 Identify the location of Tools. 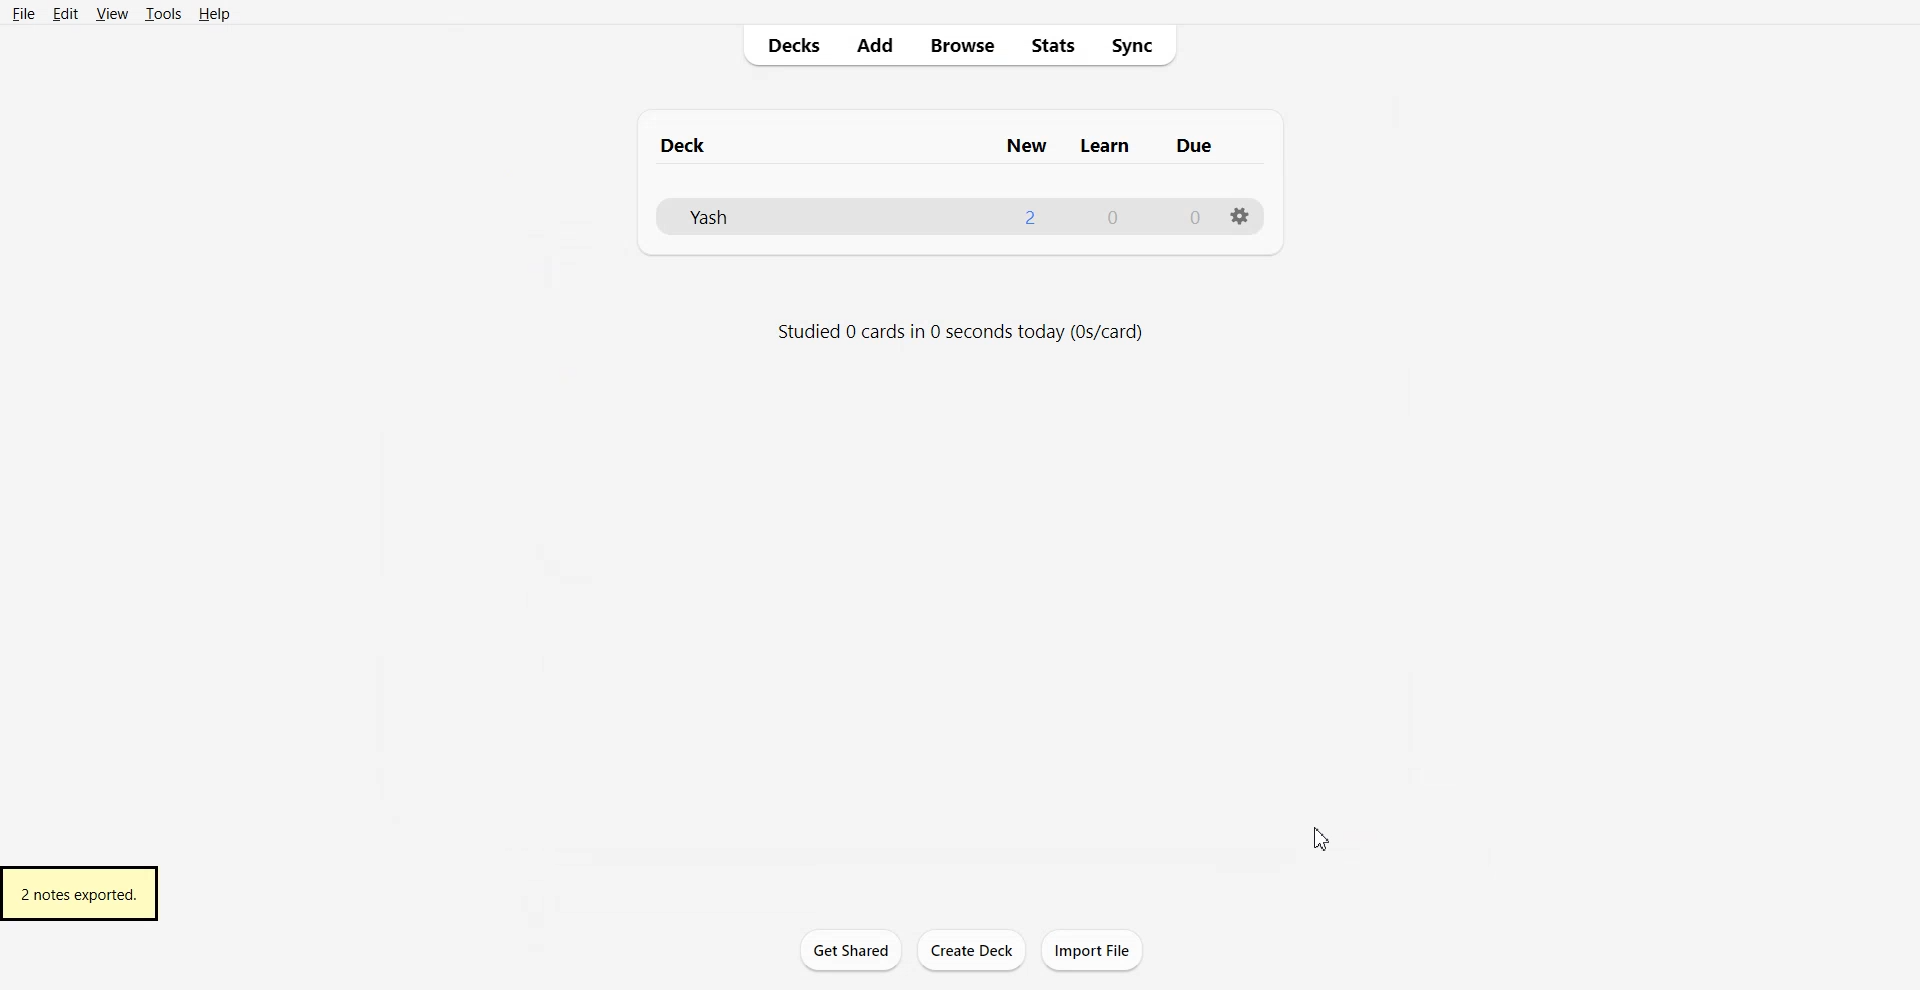
(163, 14).